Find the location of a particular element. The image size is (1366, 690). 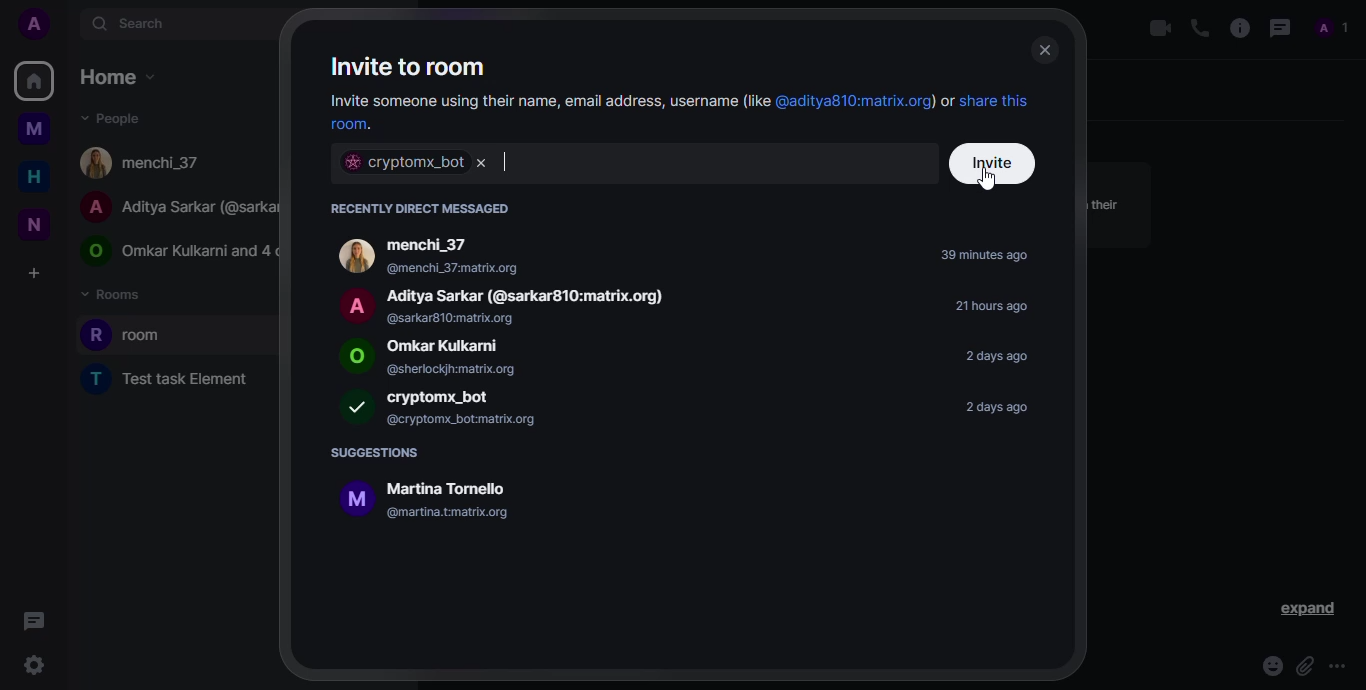

cursor is located at coordinates (981, 188).